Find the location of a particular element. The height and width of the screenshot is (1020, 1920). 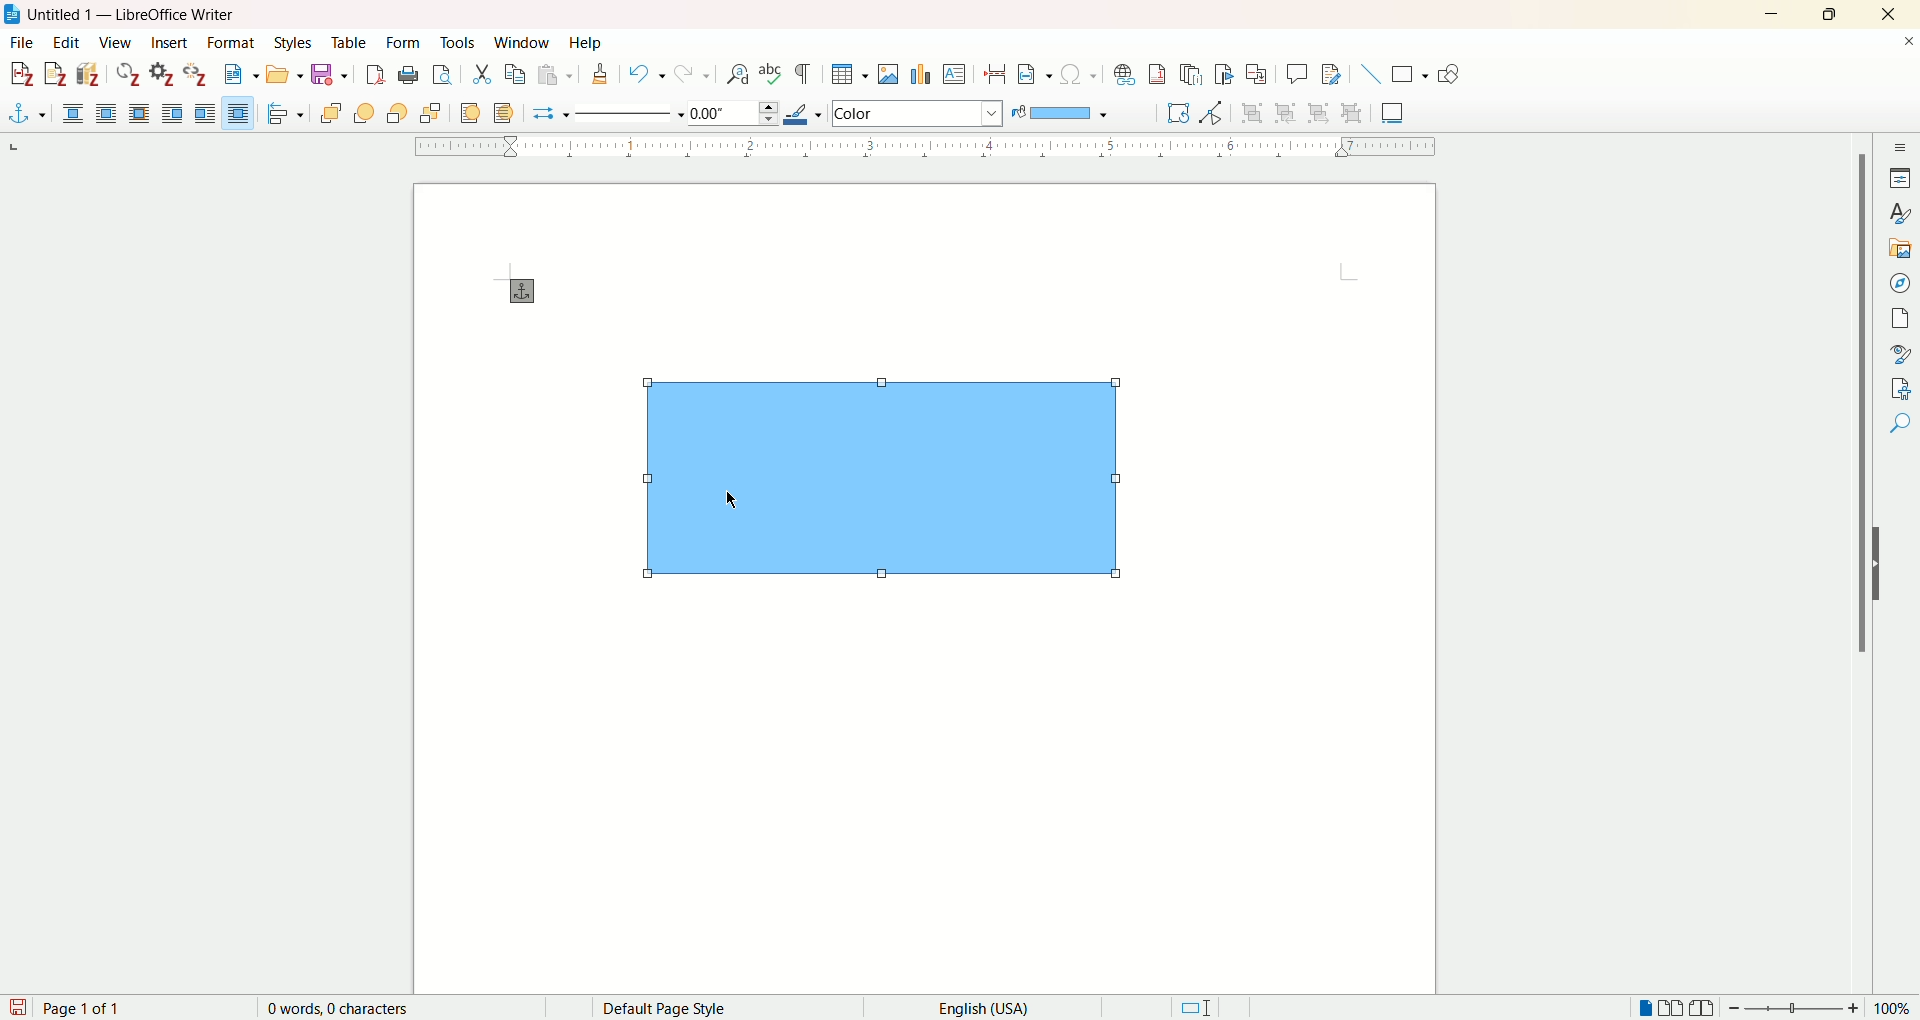

after is located at coordinates (207, 114).